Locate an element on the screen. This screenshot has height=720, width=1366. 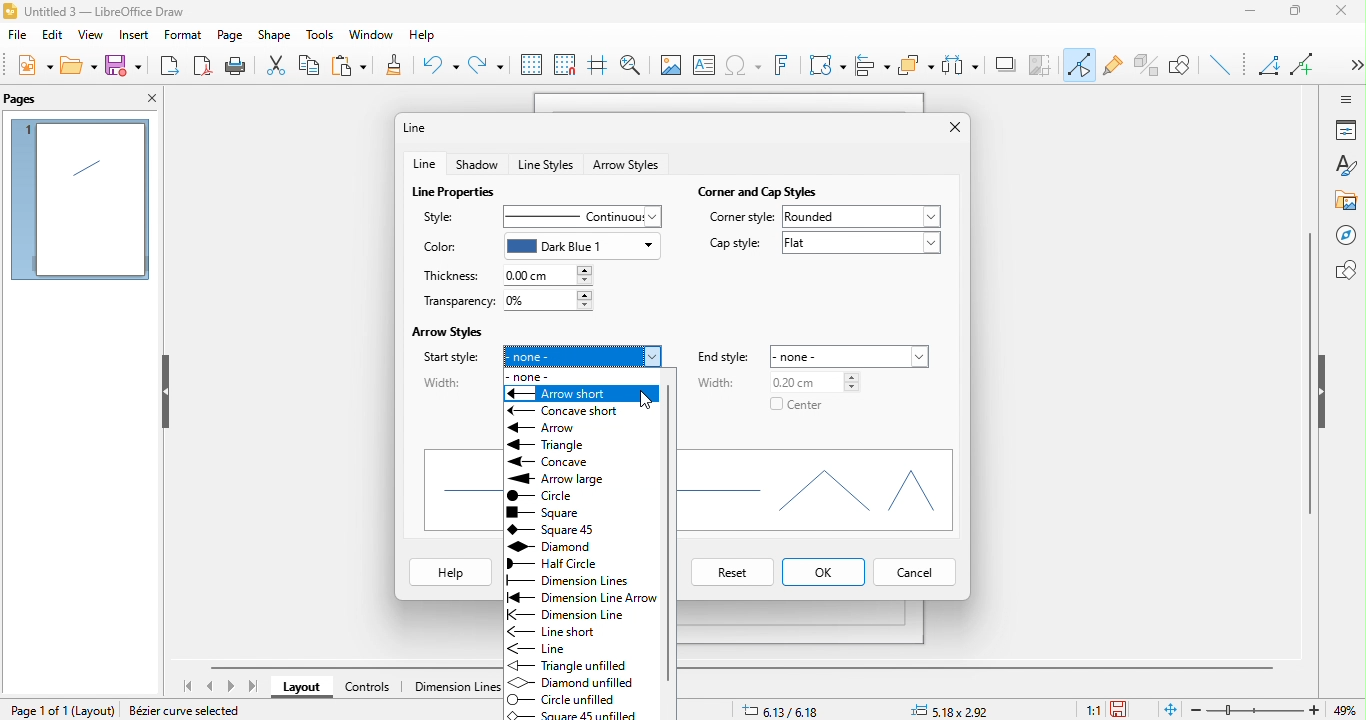
0.20 cm is located at coordinates (806, 381).